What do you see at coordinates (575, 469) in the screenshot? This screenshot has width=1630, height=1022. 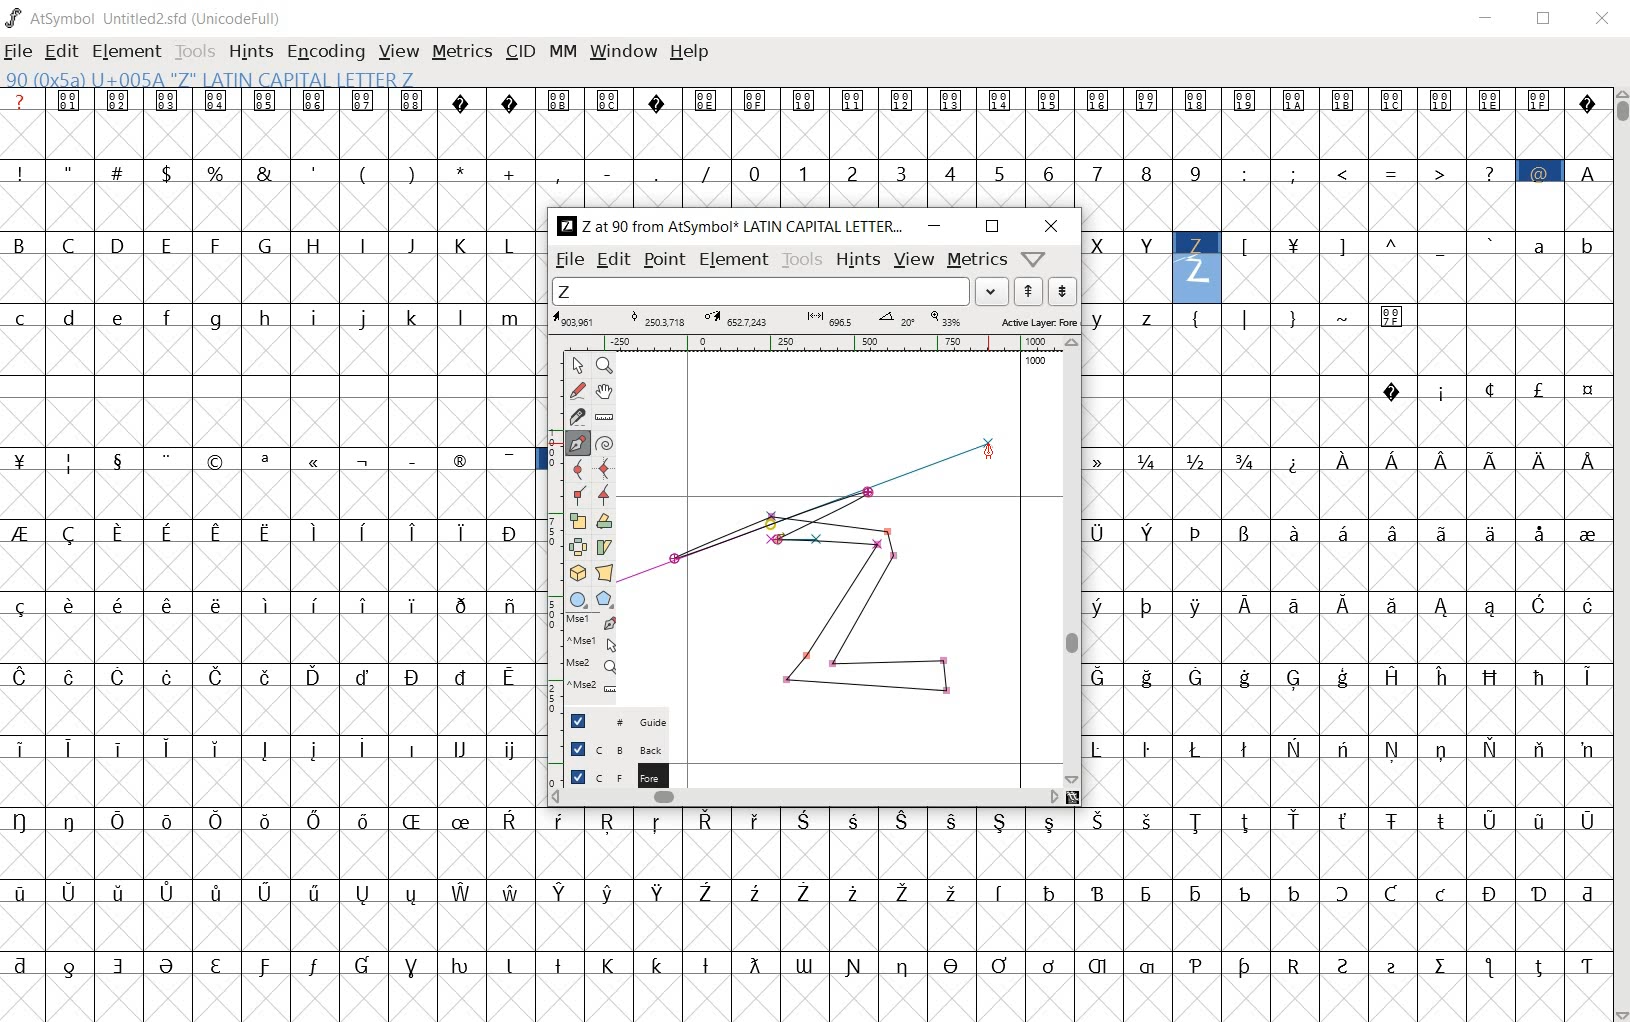 I see `add a curve point` at bounding box center [575, 469].